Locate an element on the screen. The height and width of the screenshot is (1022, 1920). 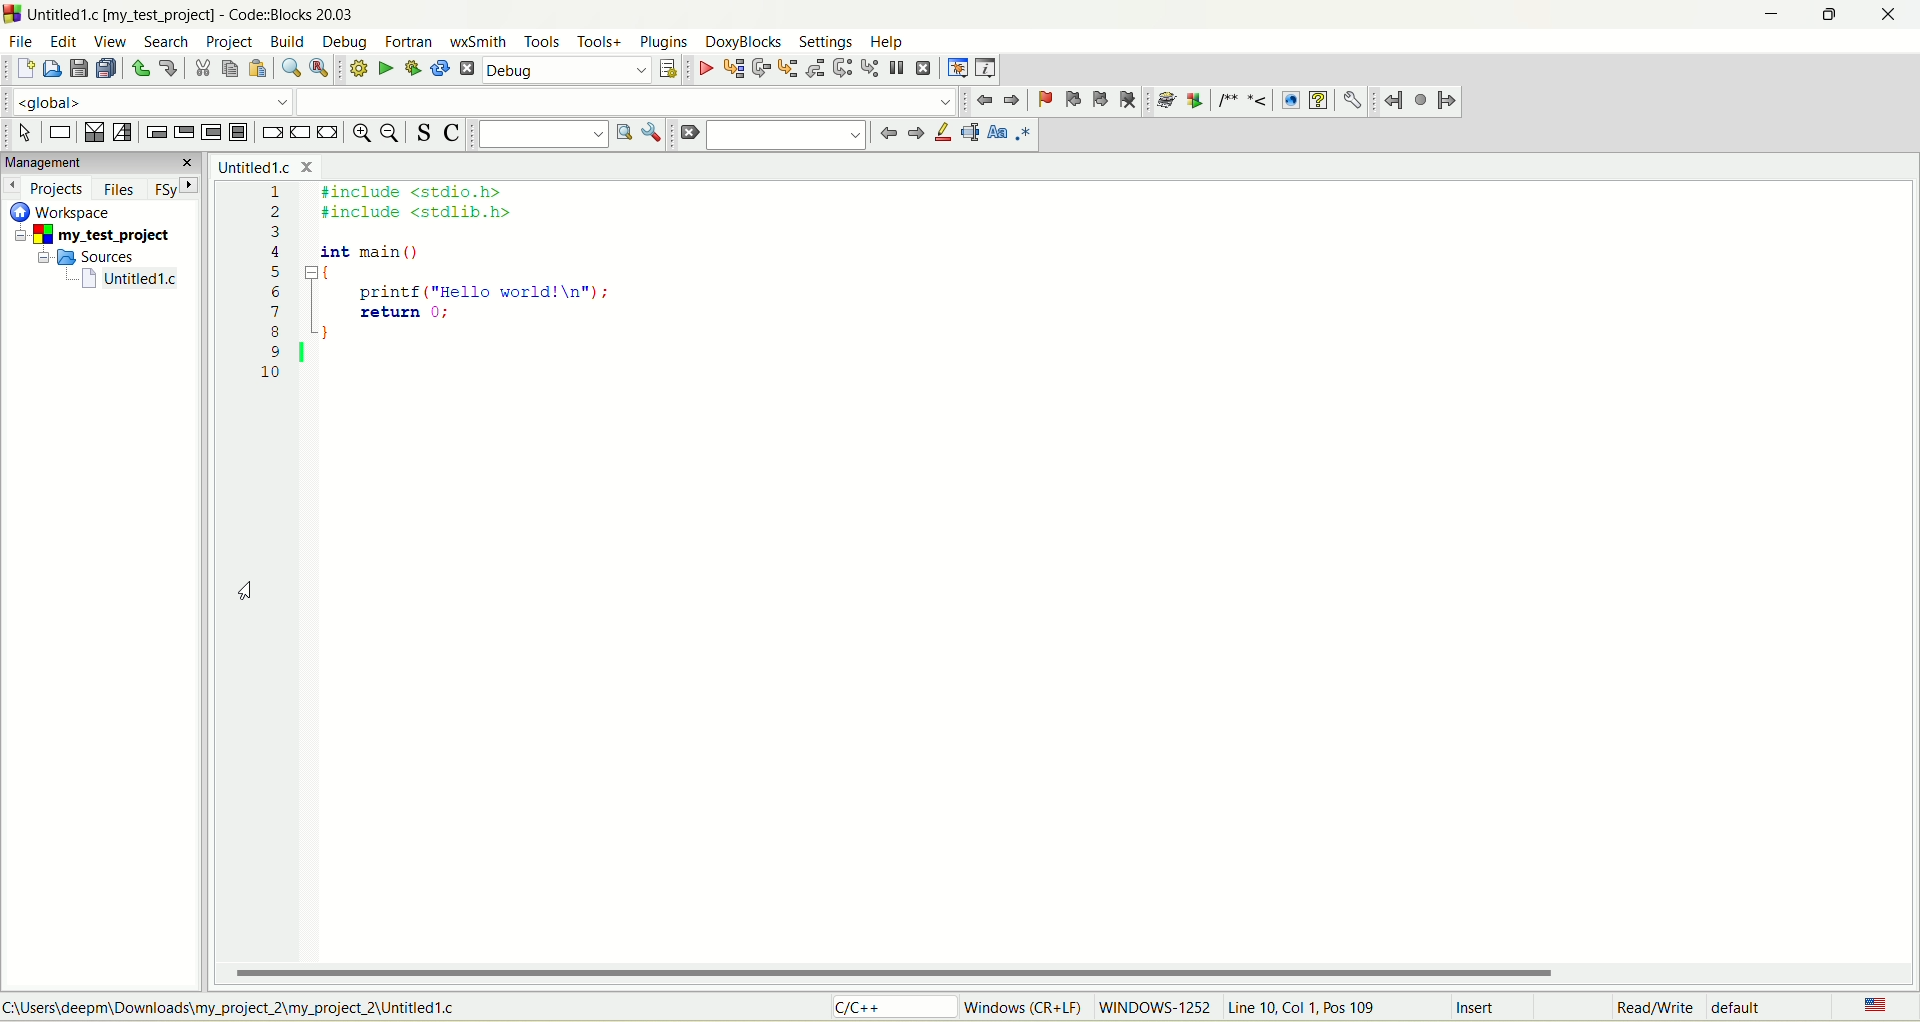
clear bookmark is located at coordinates (1130, 99).